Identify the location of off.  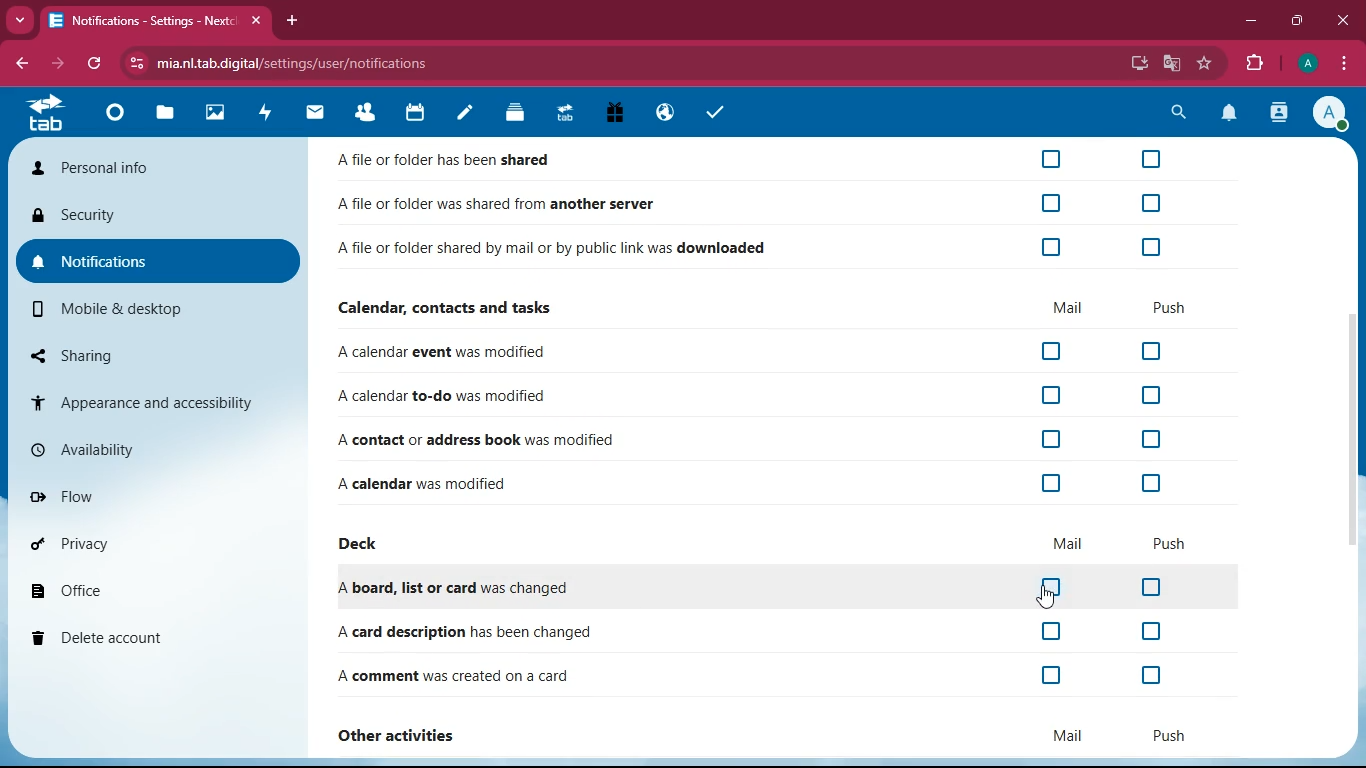
(1051, 246).